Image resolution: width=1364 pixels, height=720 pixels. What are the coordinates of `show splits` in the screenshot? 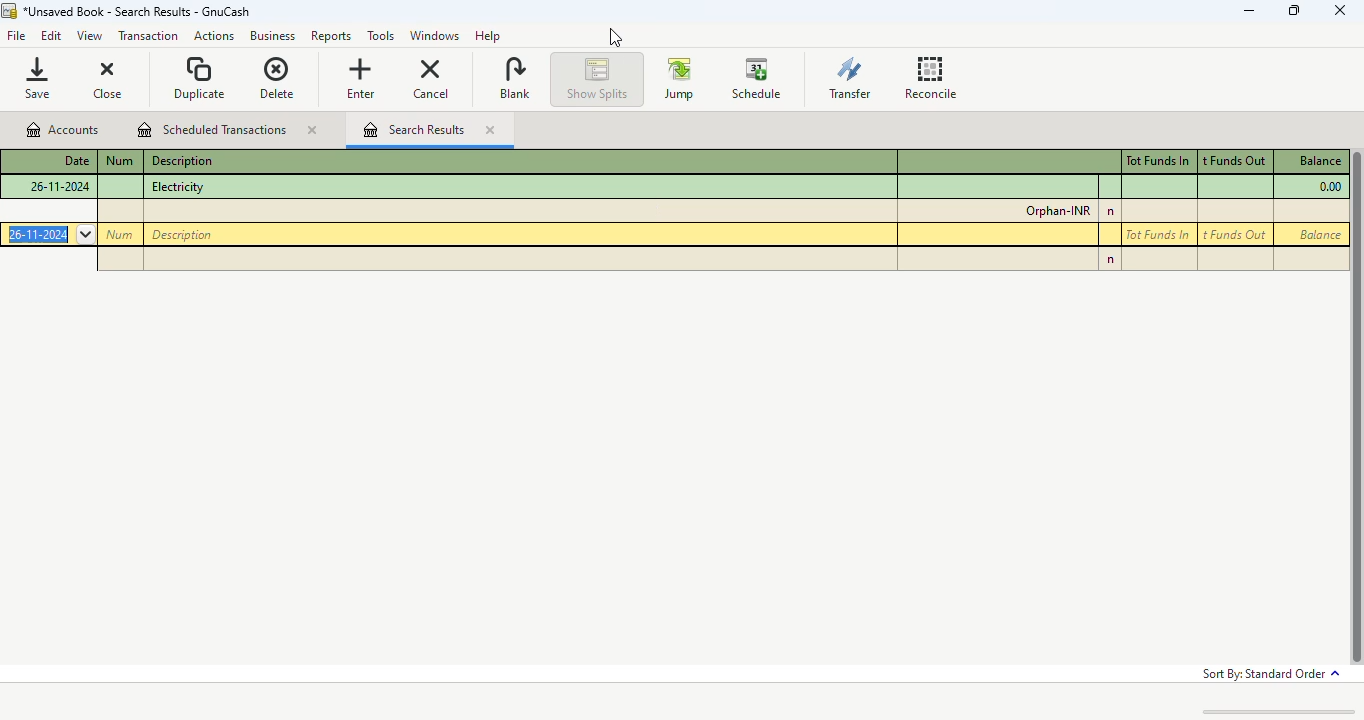 It's located at (598, 79).